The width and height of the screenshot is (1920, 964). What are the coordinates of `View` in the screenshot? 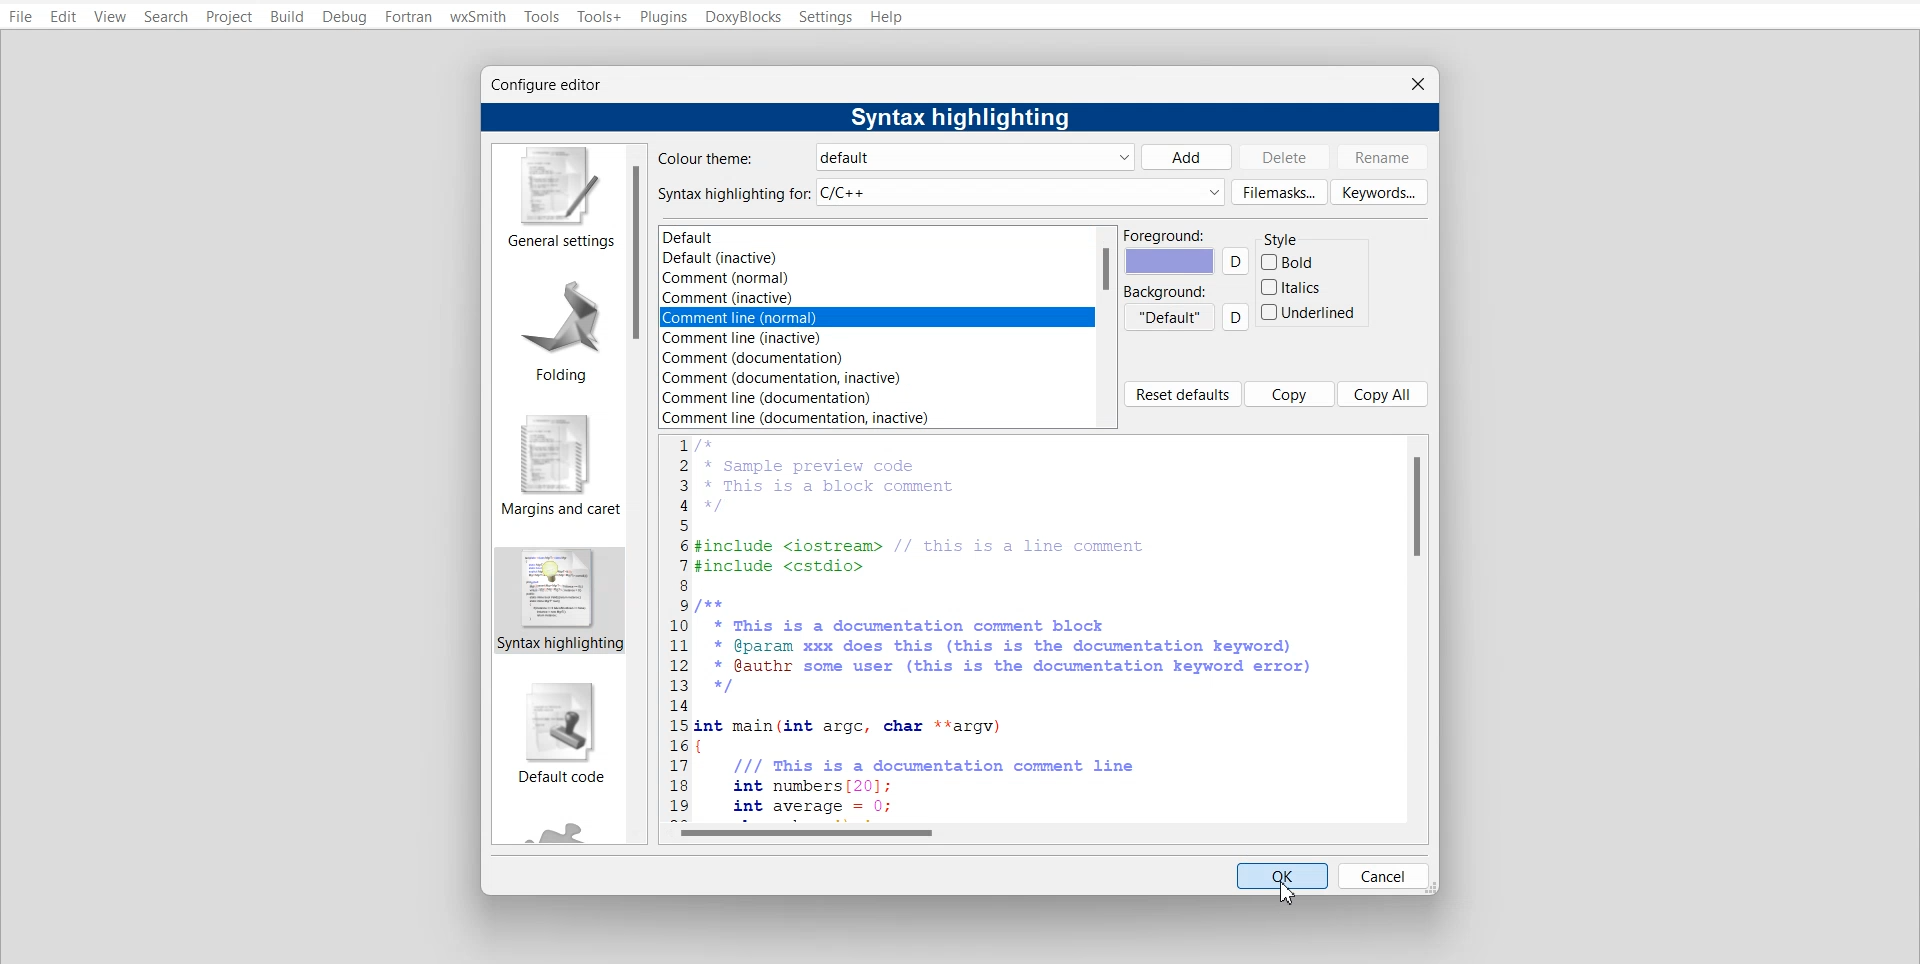 It's located at (110, 17).